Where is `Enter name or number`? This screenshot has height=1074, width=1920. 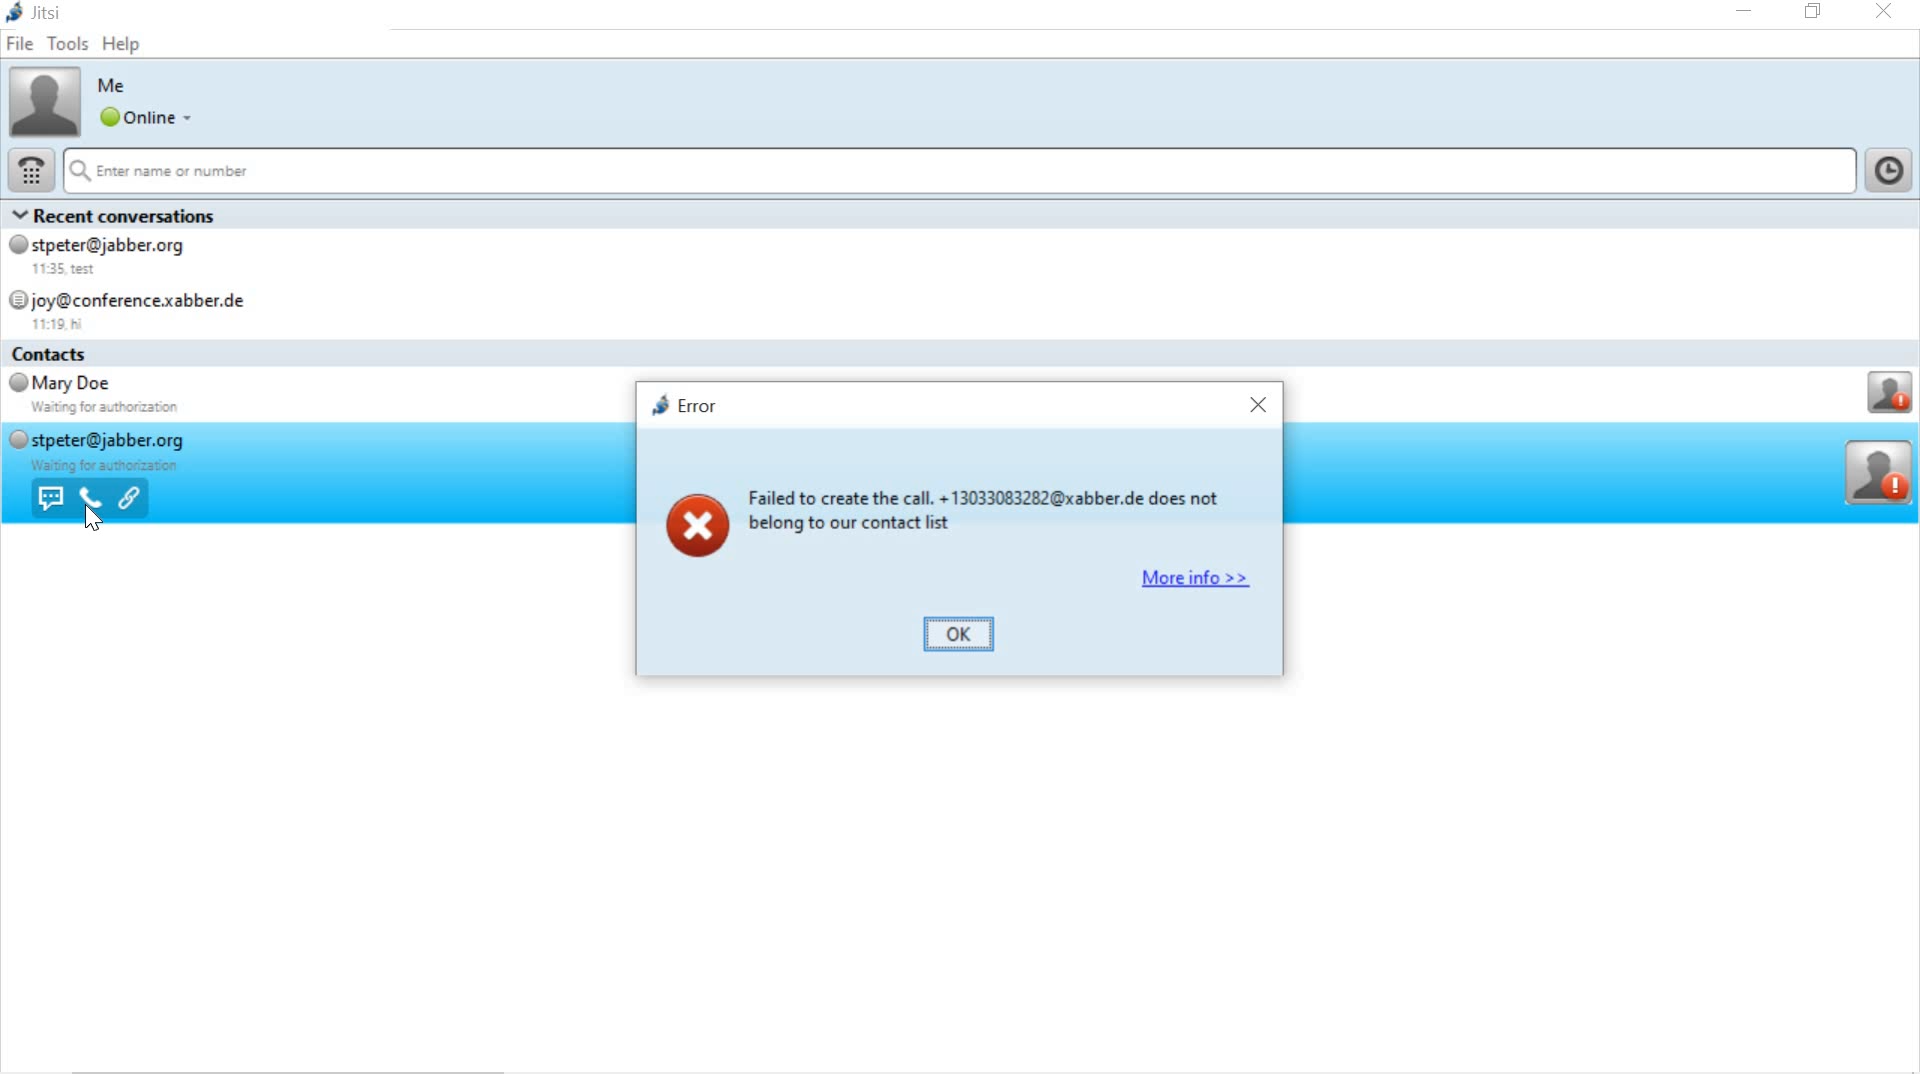
Enter name or number is located at coordinates (962, 171).